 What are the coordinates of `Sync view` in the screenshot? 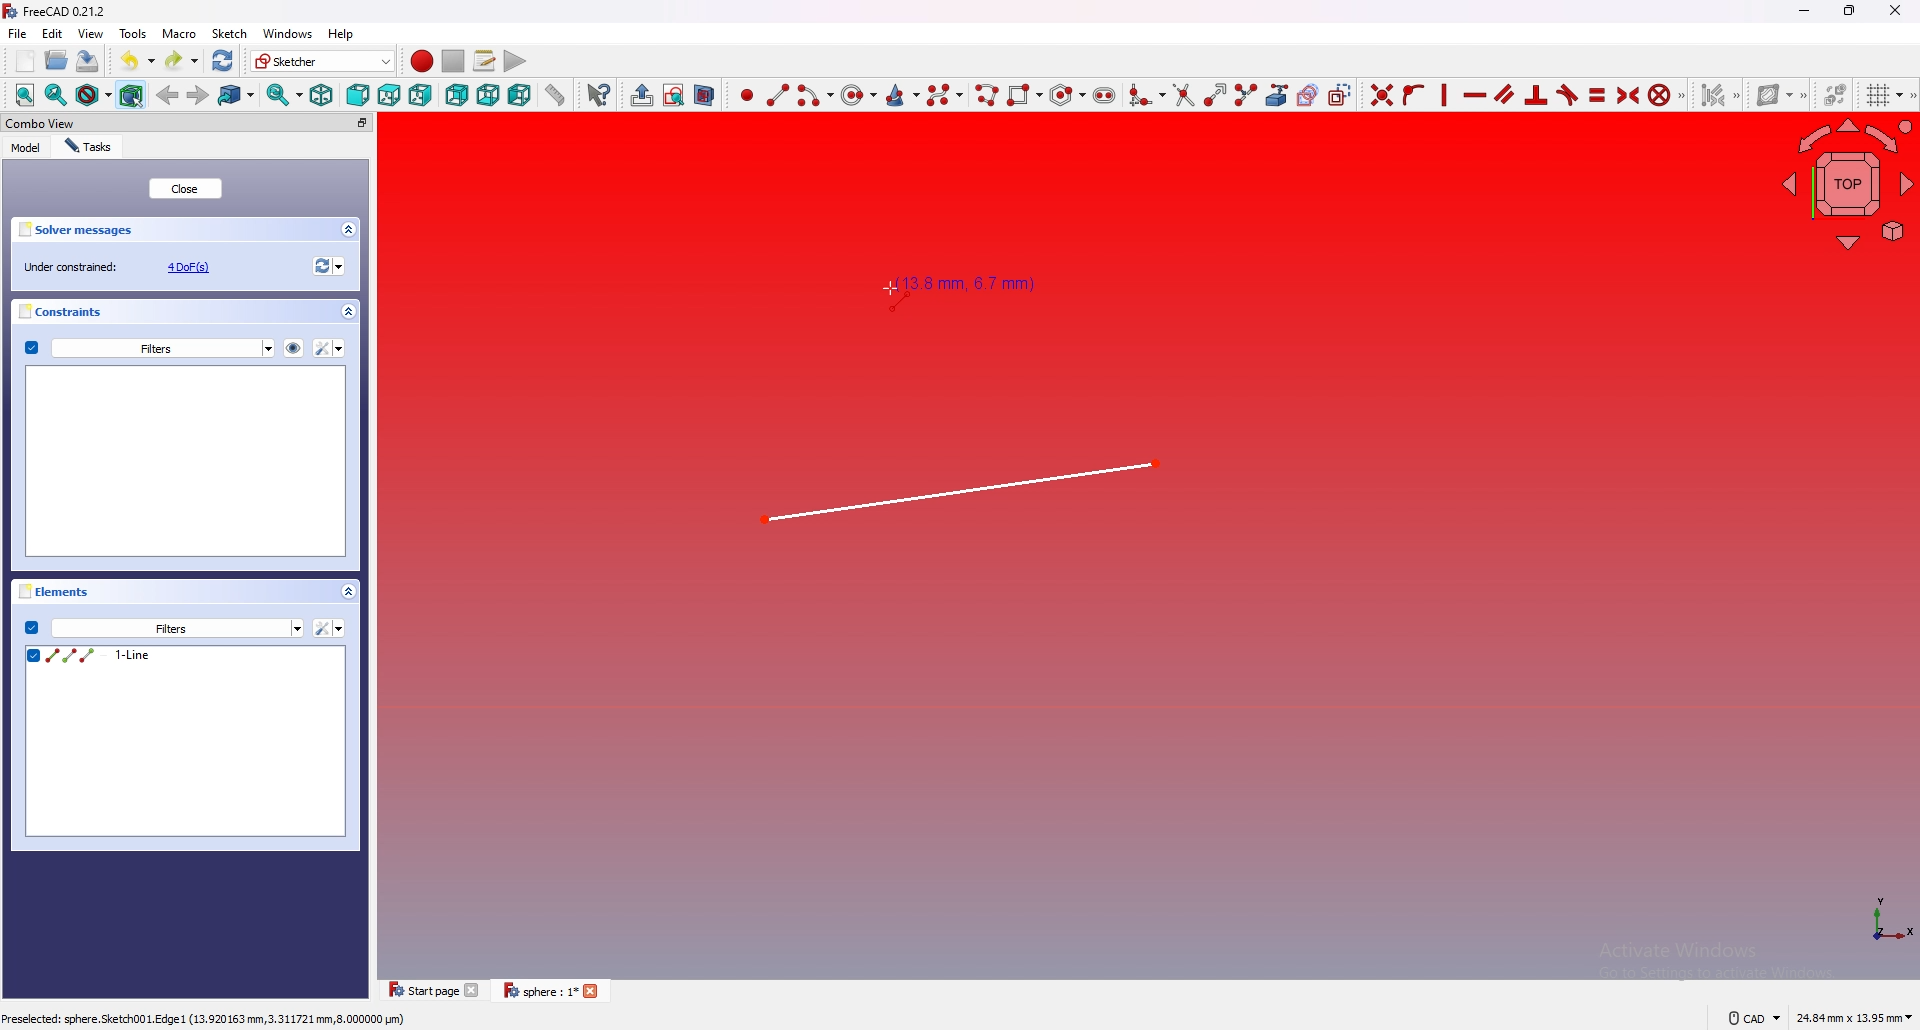 It's located at (282, 96).